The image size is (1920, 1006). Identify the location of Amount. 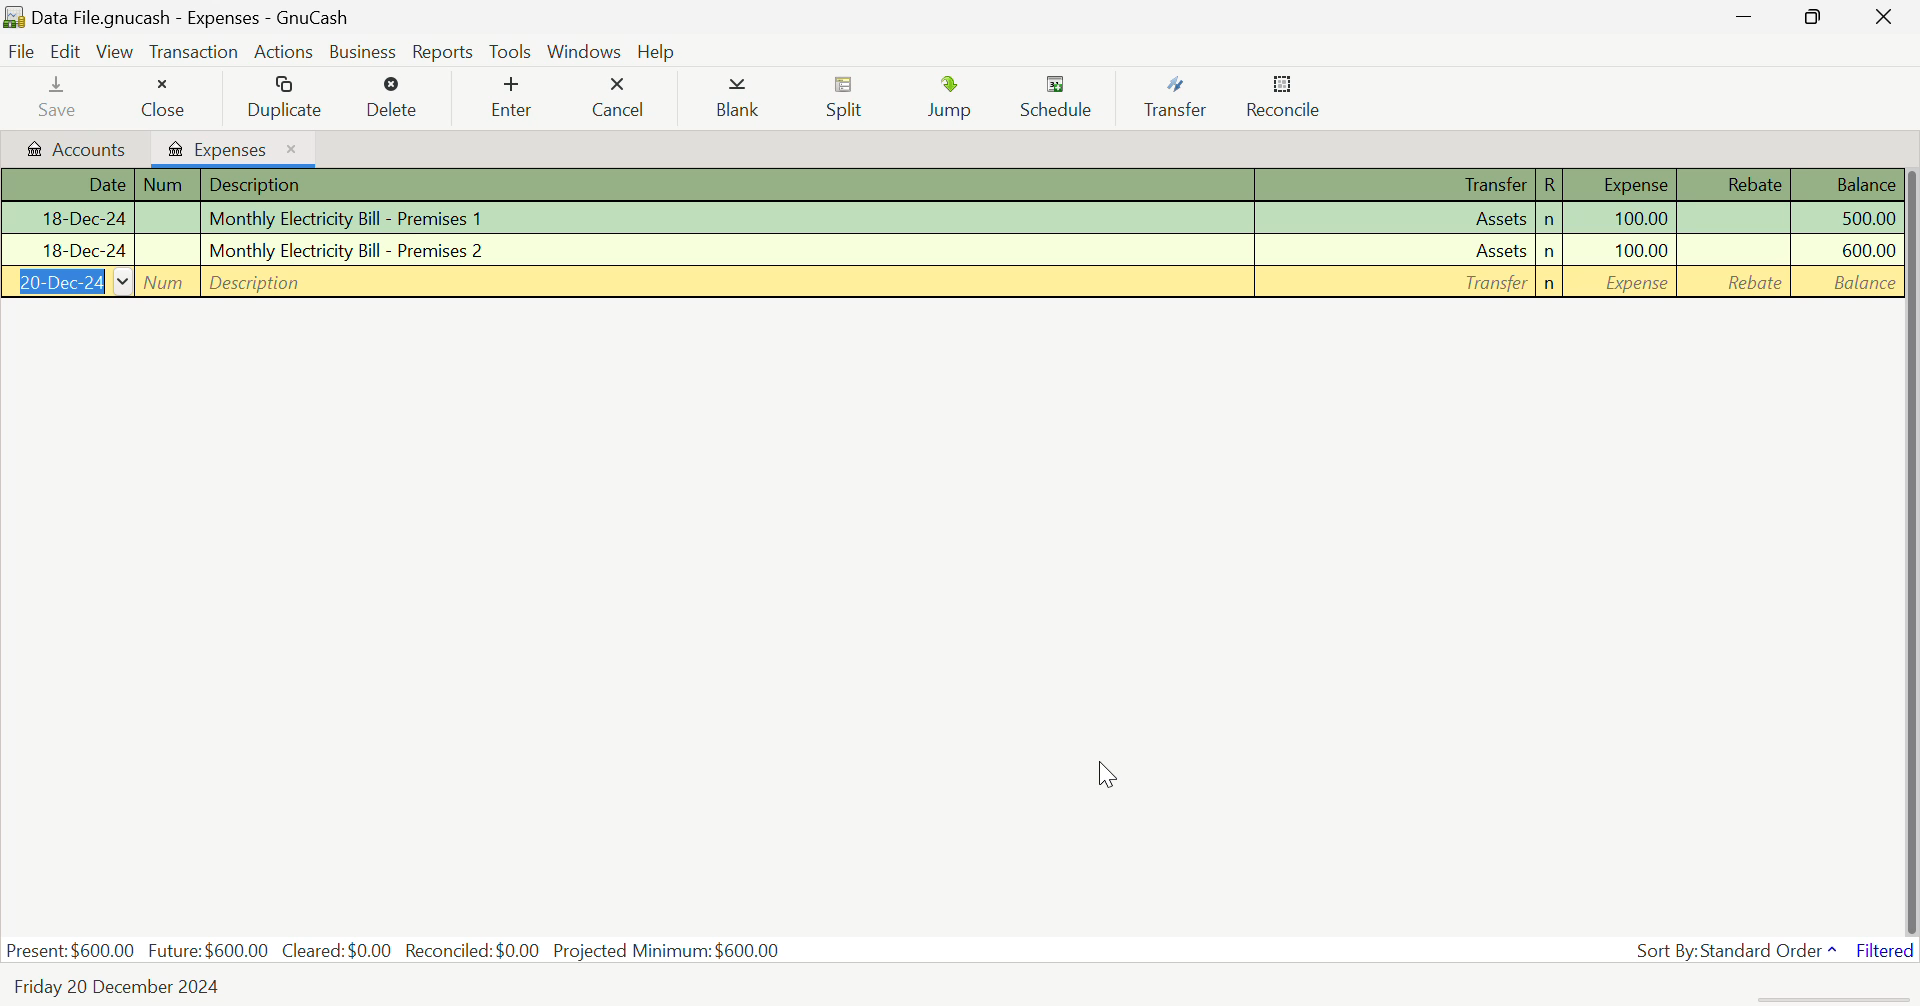
(1640, 252).